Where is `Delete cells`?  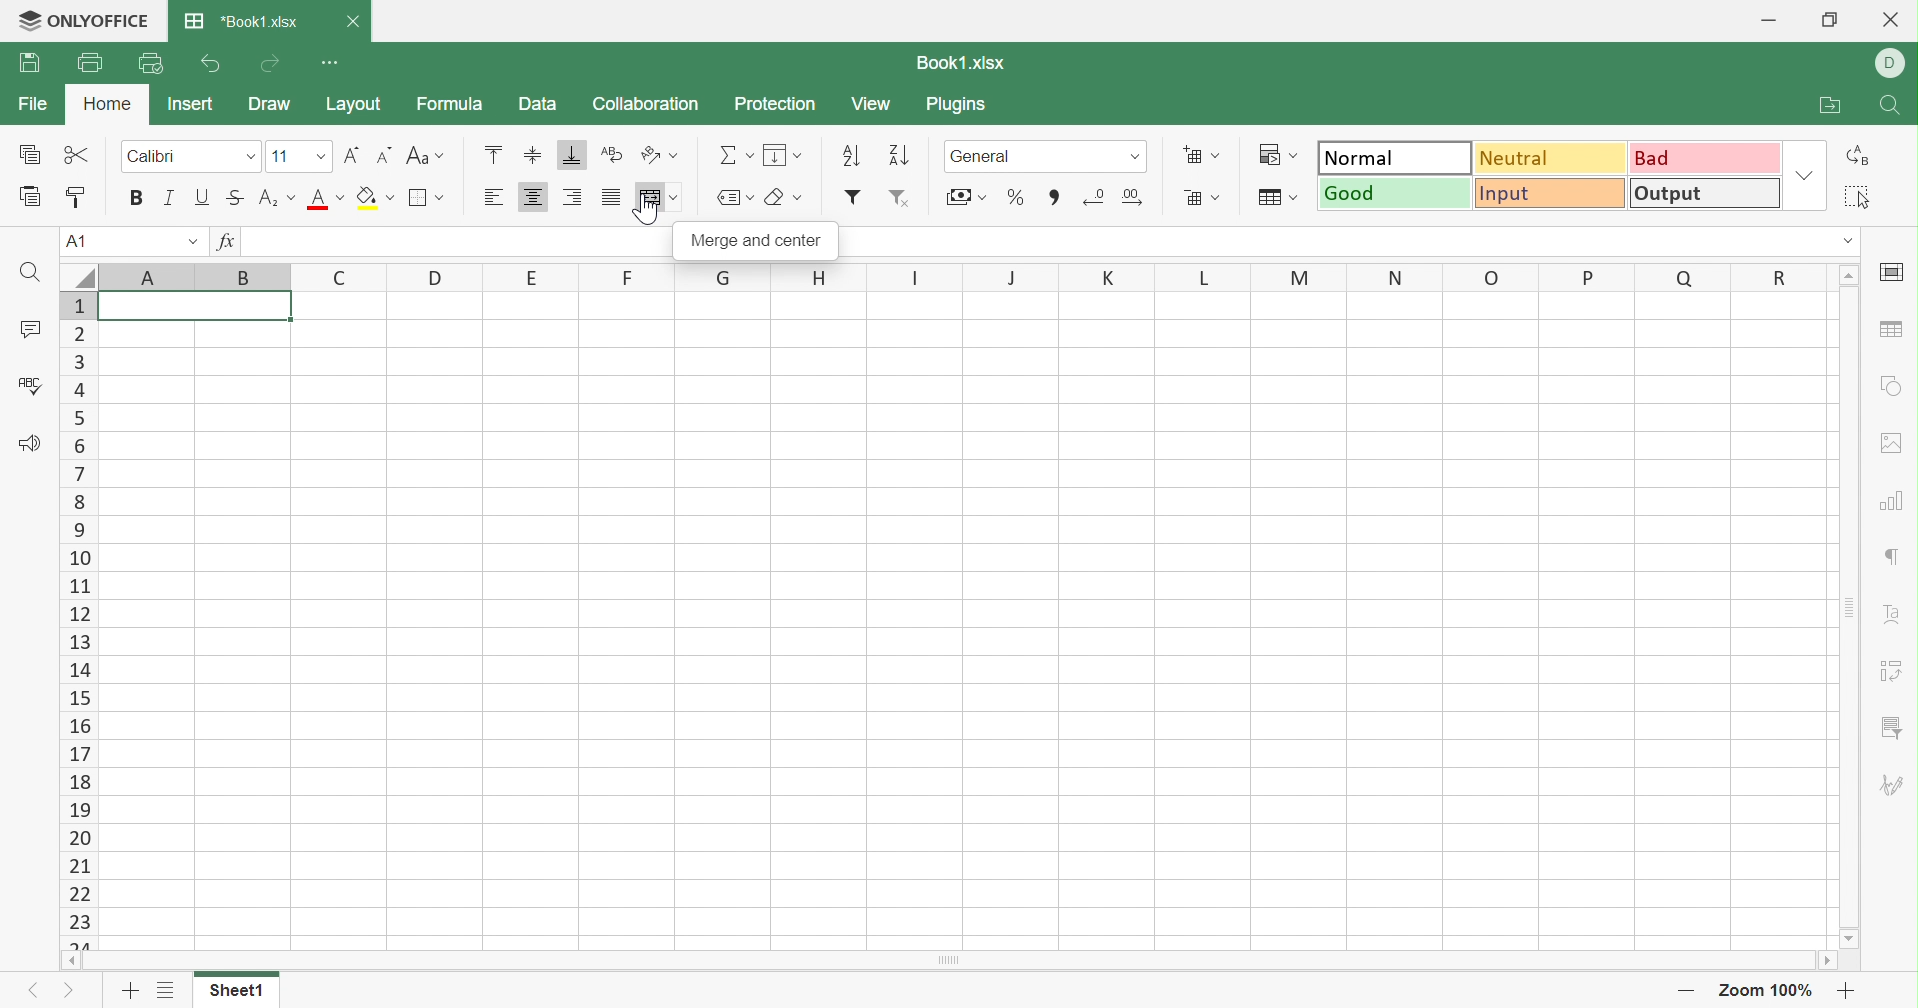 Delete cells is located at coordinates (1204, 197).